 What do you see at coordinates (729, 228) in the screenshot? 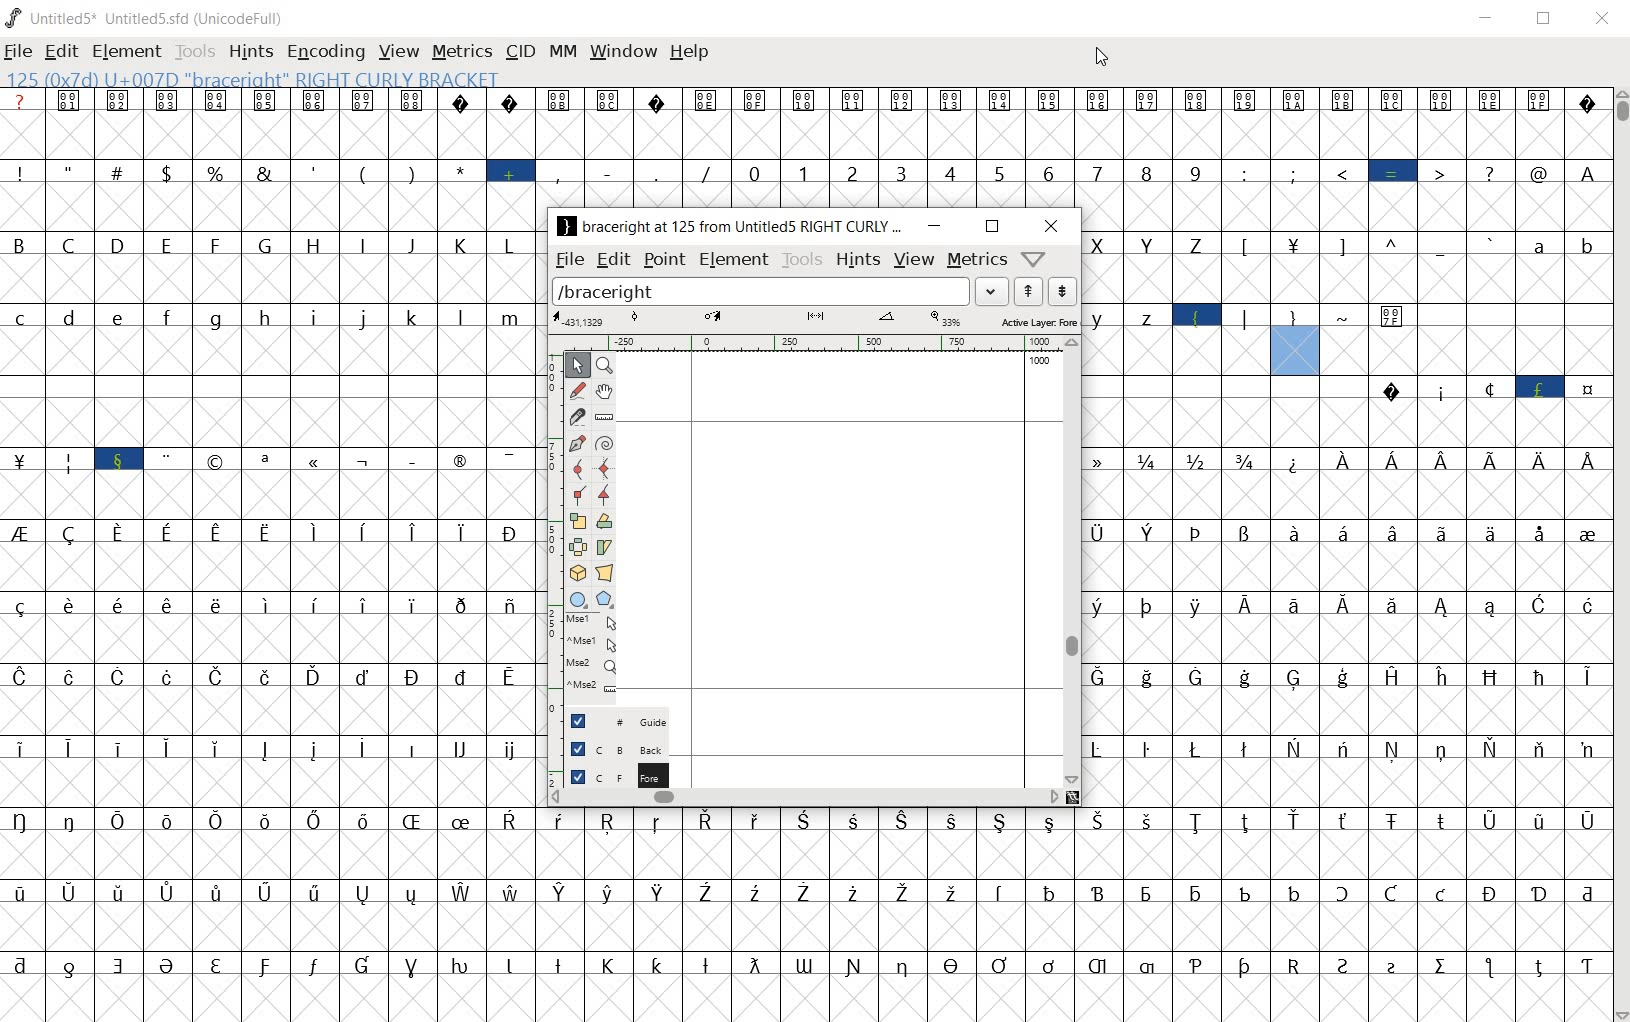
I see `braceright at 125 from Untitled5 RIGHT CURLY ...` at bounding box center [729, 228].